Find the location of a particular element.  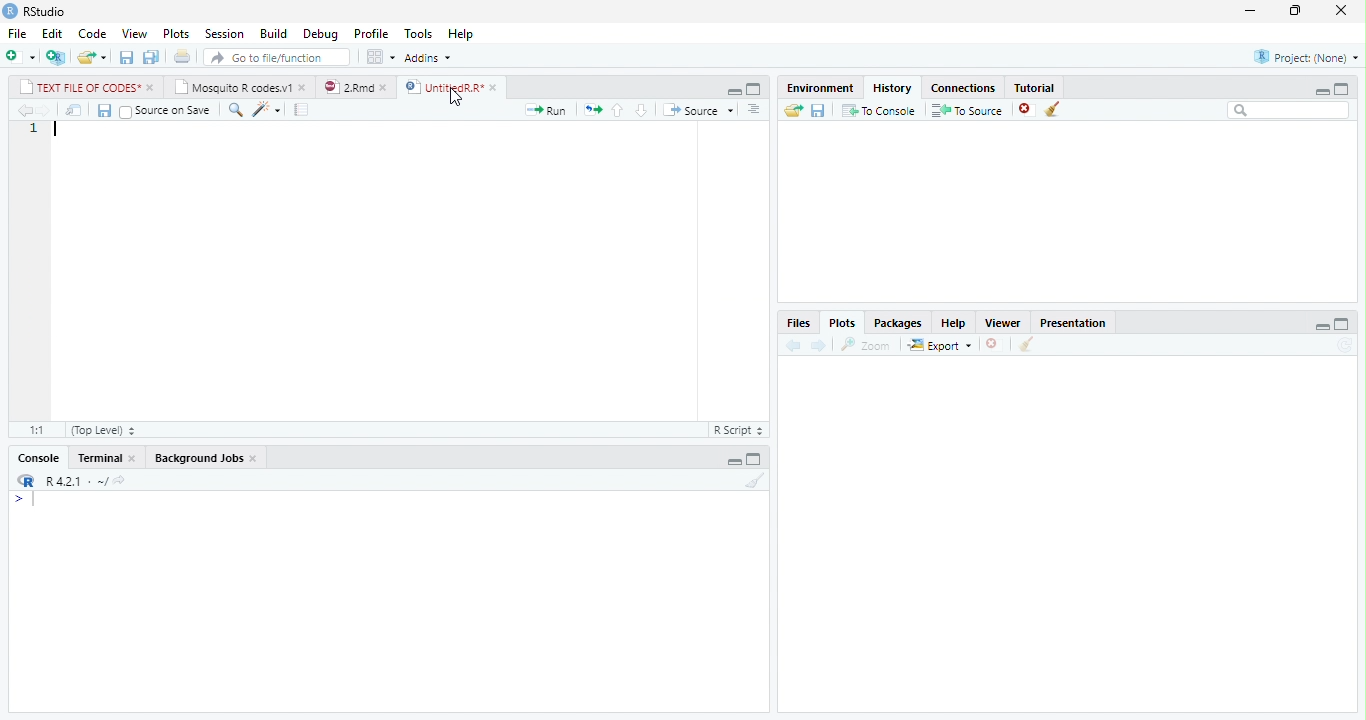

Files is located at coordinates (798, 323).